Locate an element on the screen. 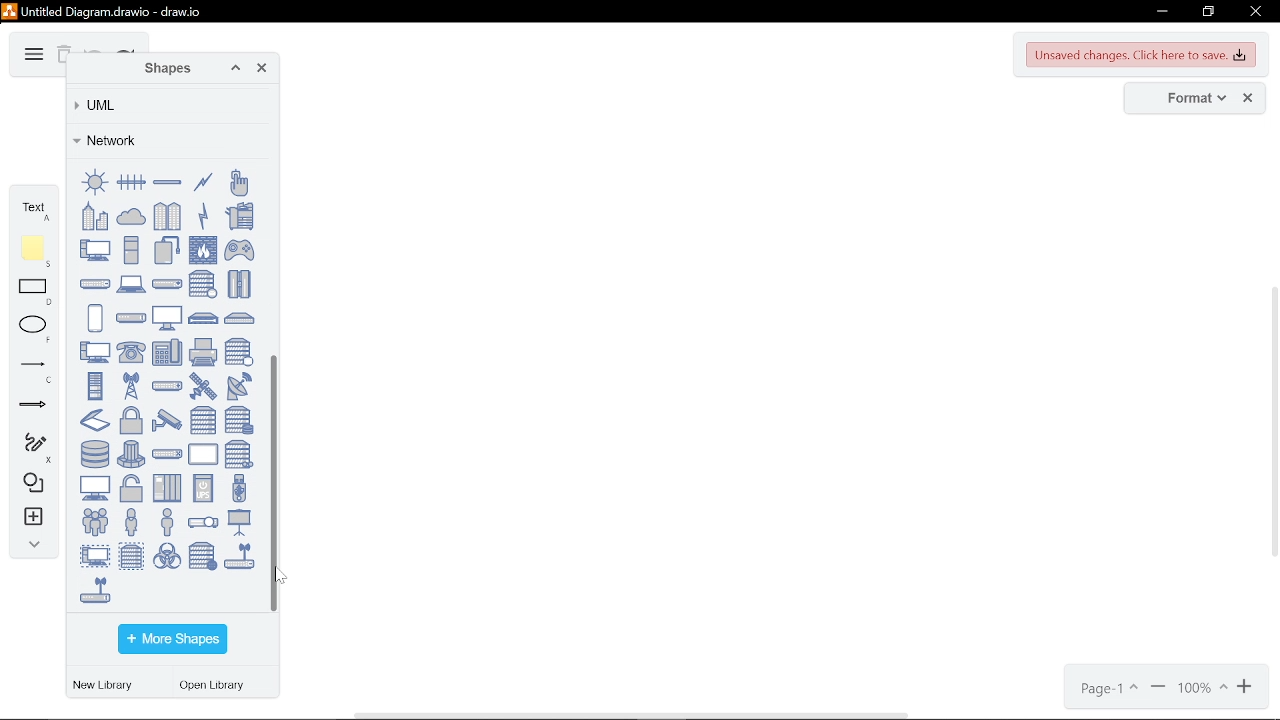 This screenshot has height=720, width=1280. unsaved changes. Click here to save is located at coordinates (1142, 55).